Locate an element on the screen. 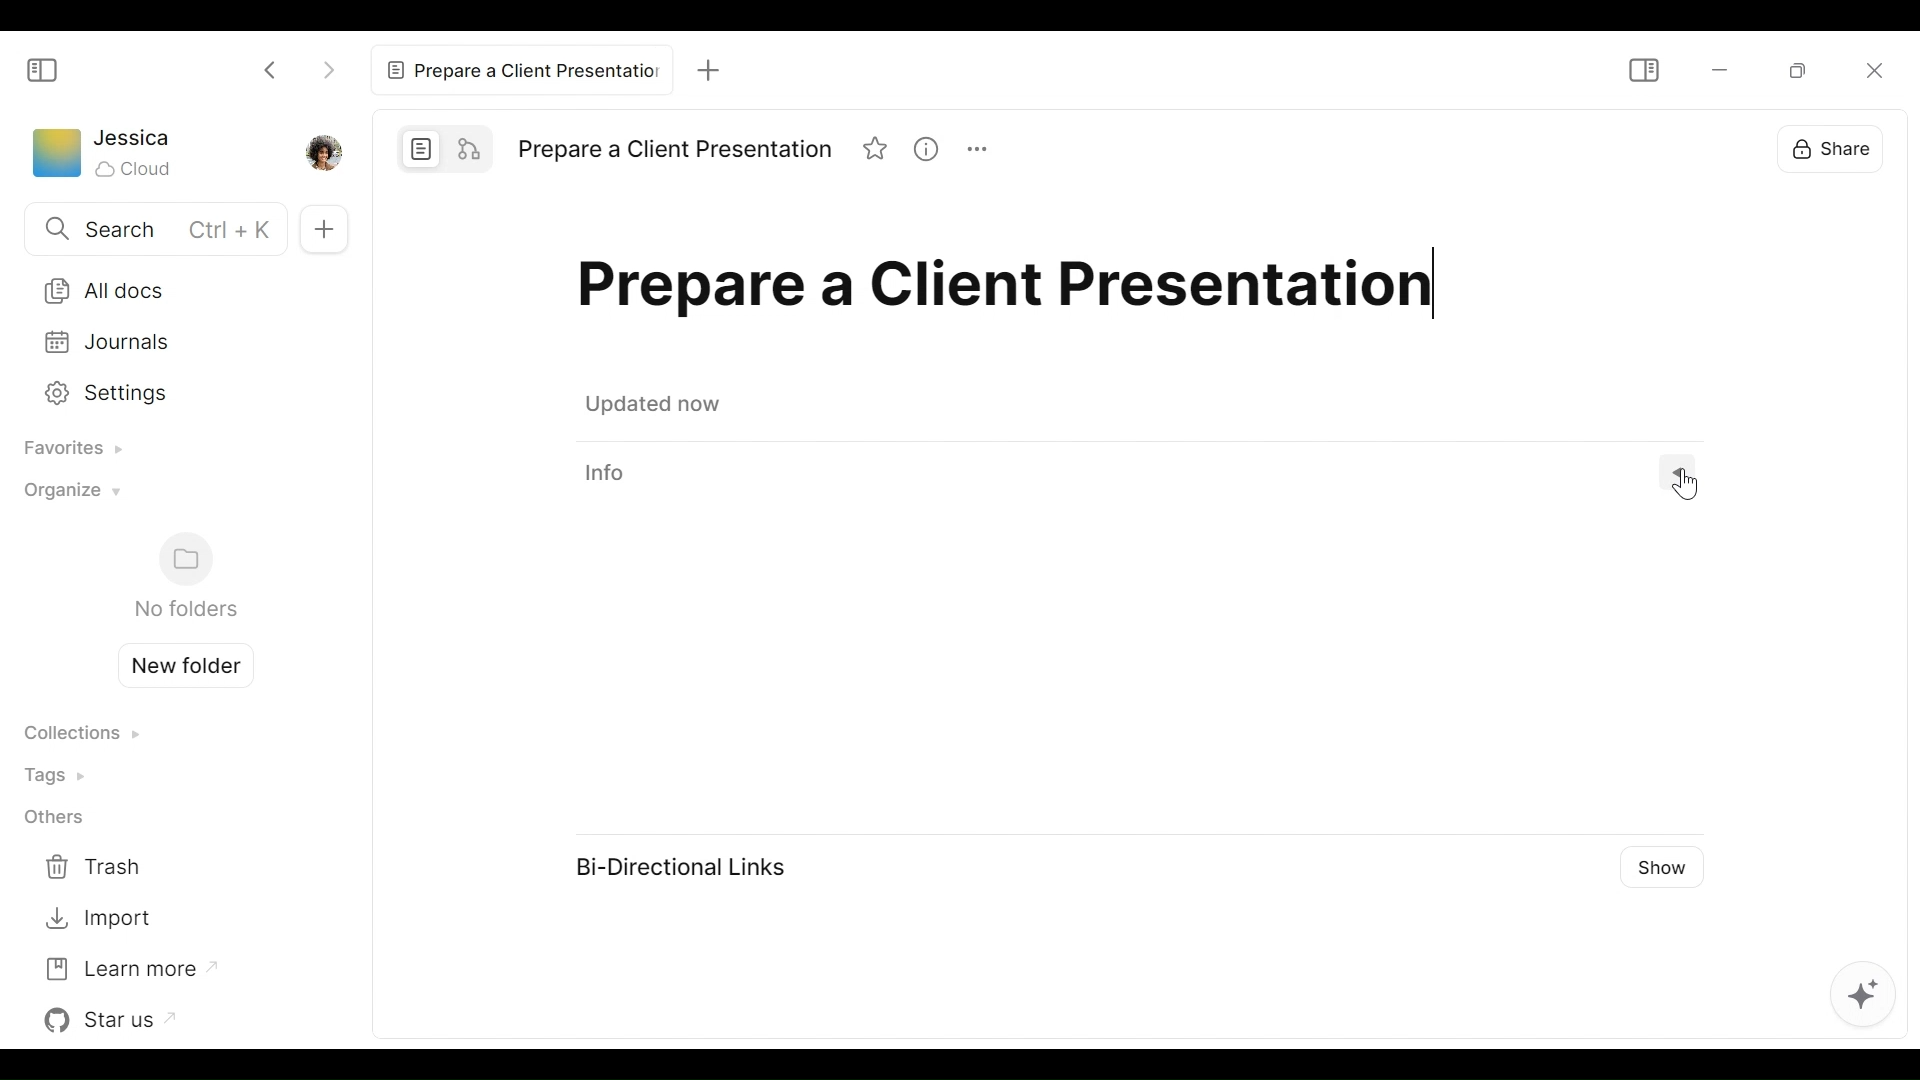 The image size is (1920, 1080). Page mode is located at coordinates (422, 148).